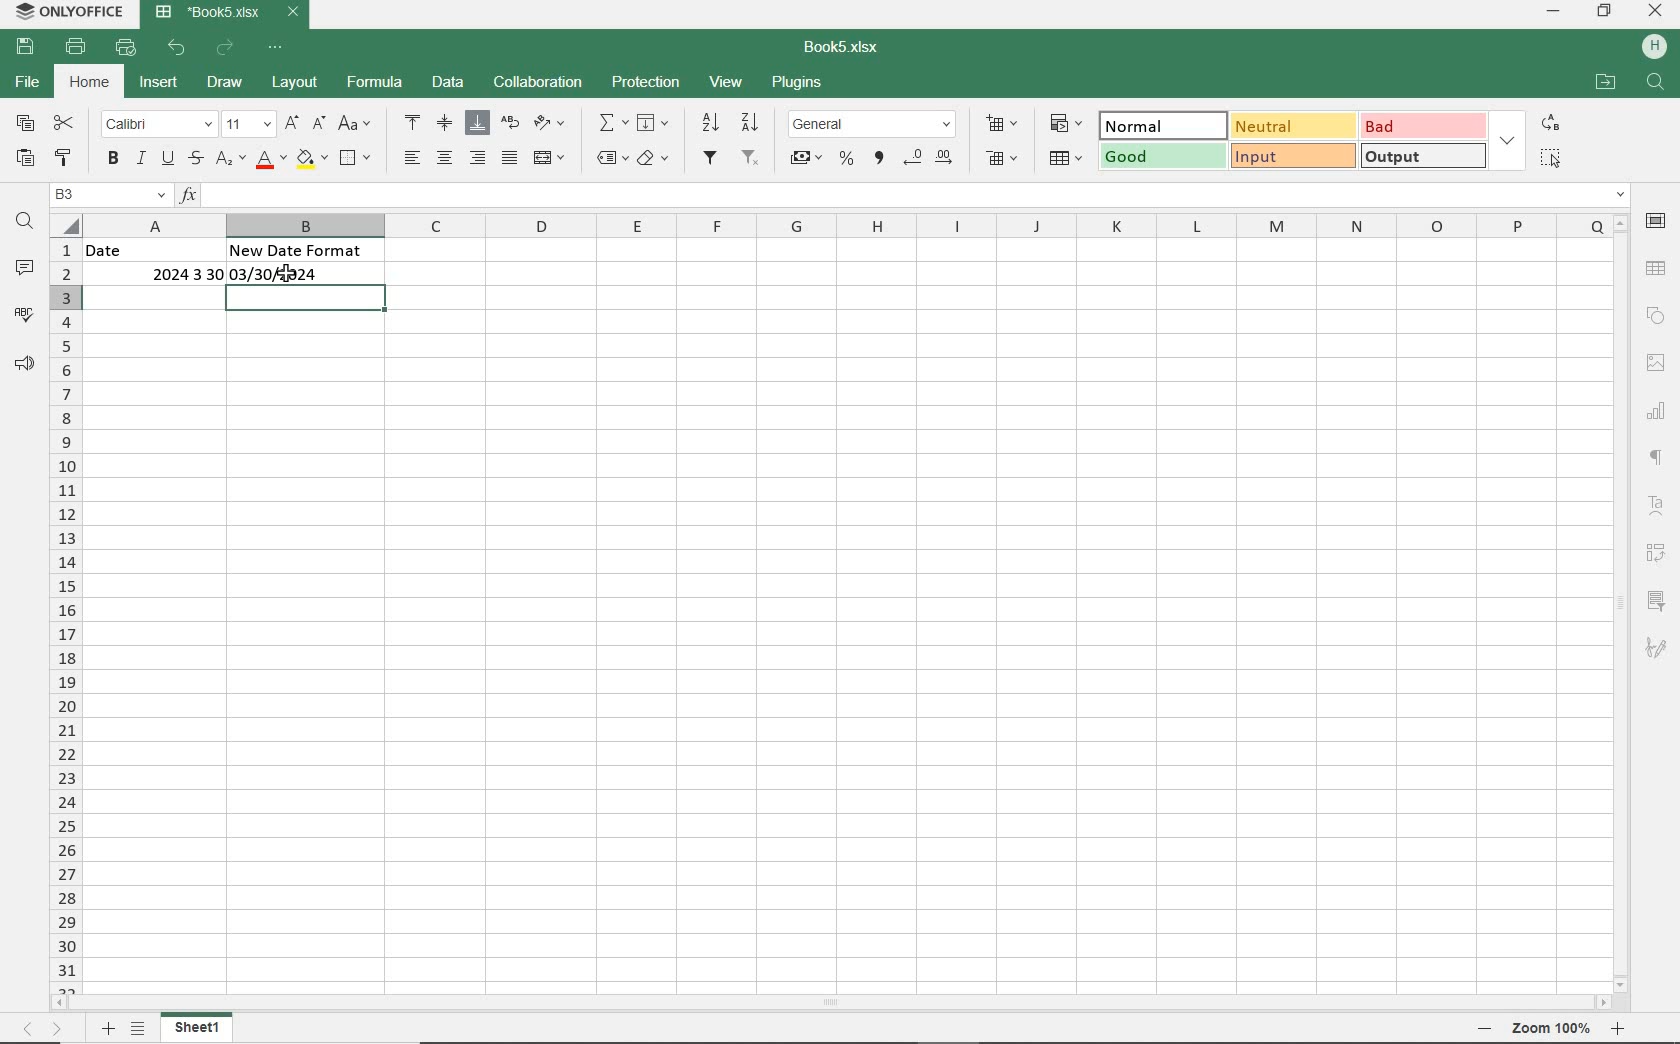 Image resolution: width=1680 pixels, height=1044 pixels. Describe the element at coordinates (1659, 408) in the screenshot. I see `CHART` at that location.